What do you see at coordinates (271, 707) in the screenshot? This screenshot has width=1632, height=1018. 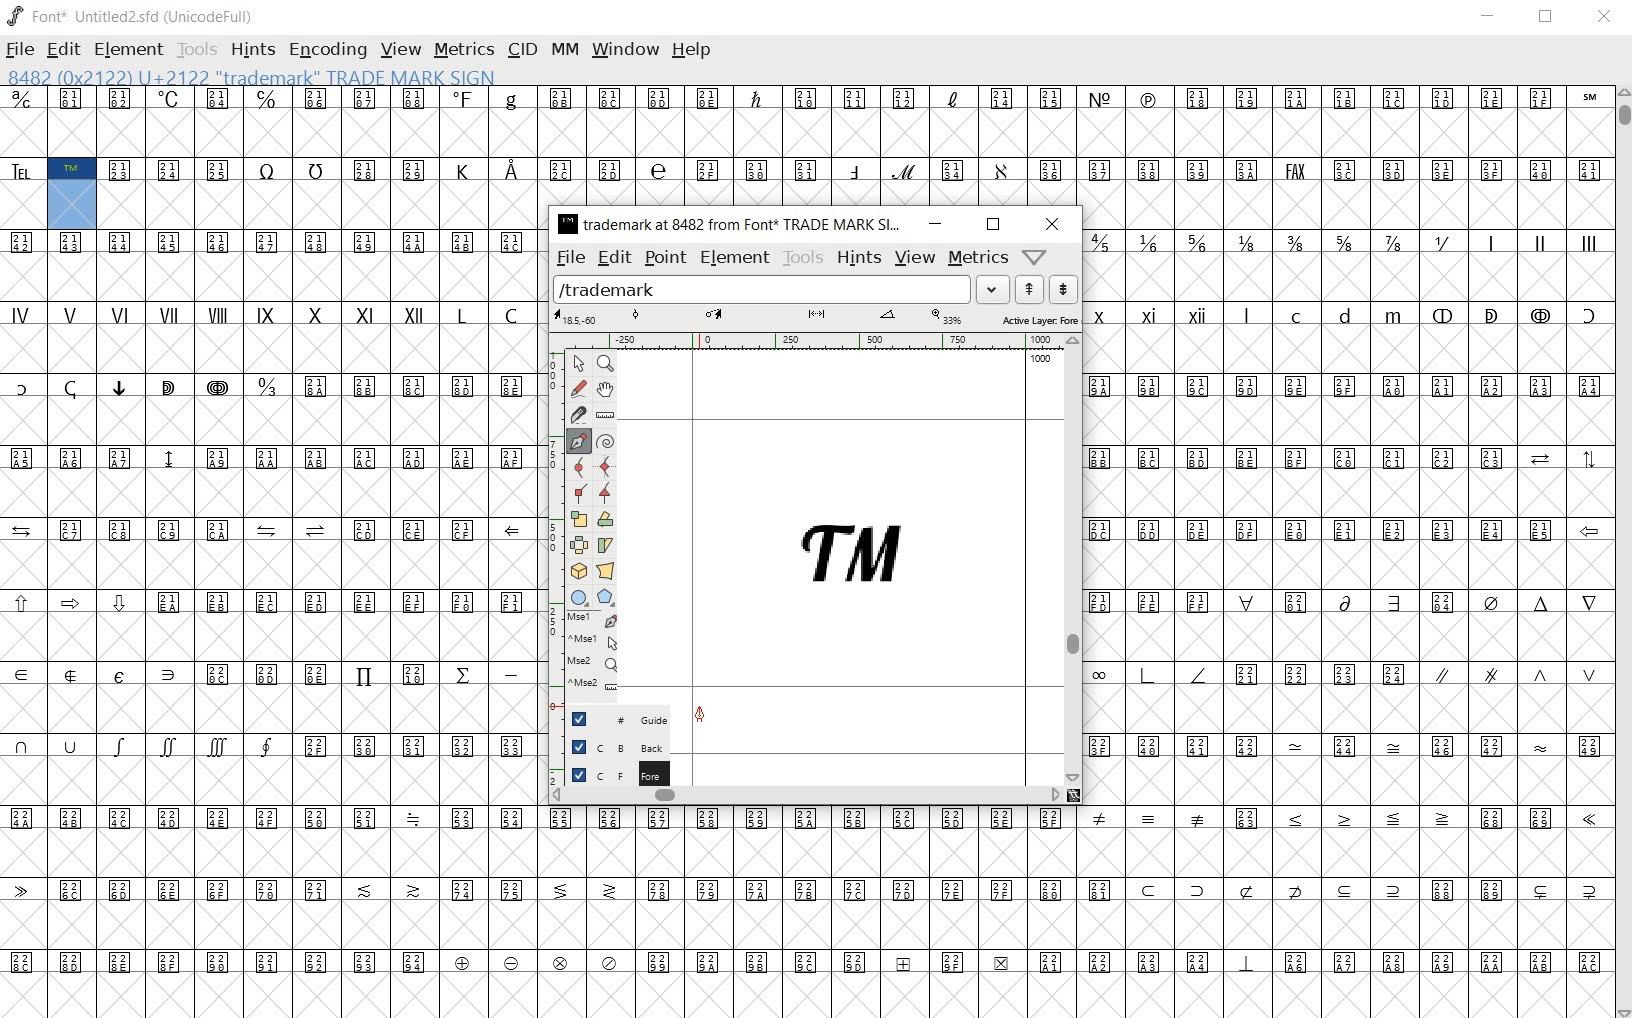 I see `symbols` at bounding box center [271, 707].